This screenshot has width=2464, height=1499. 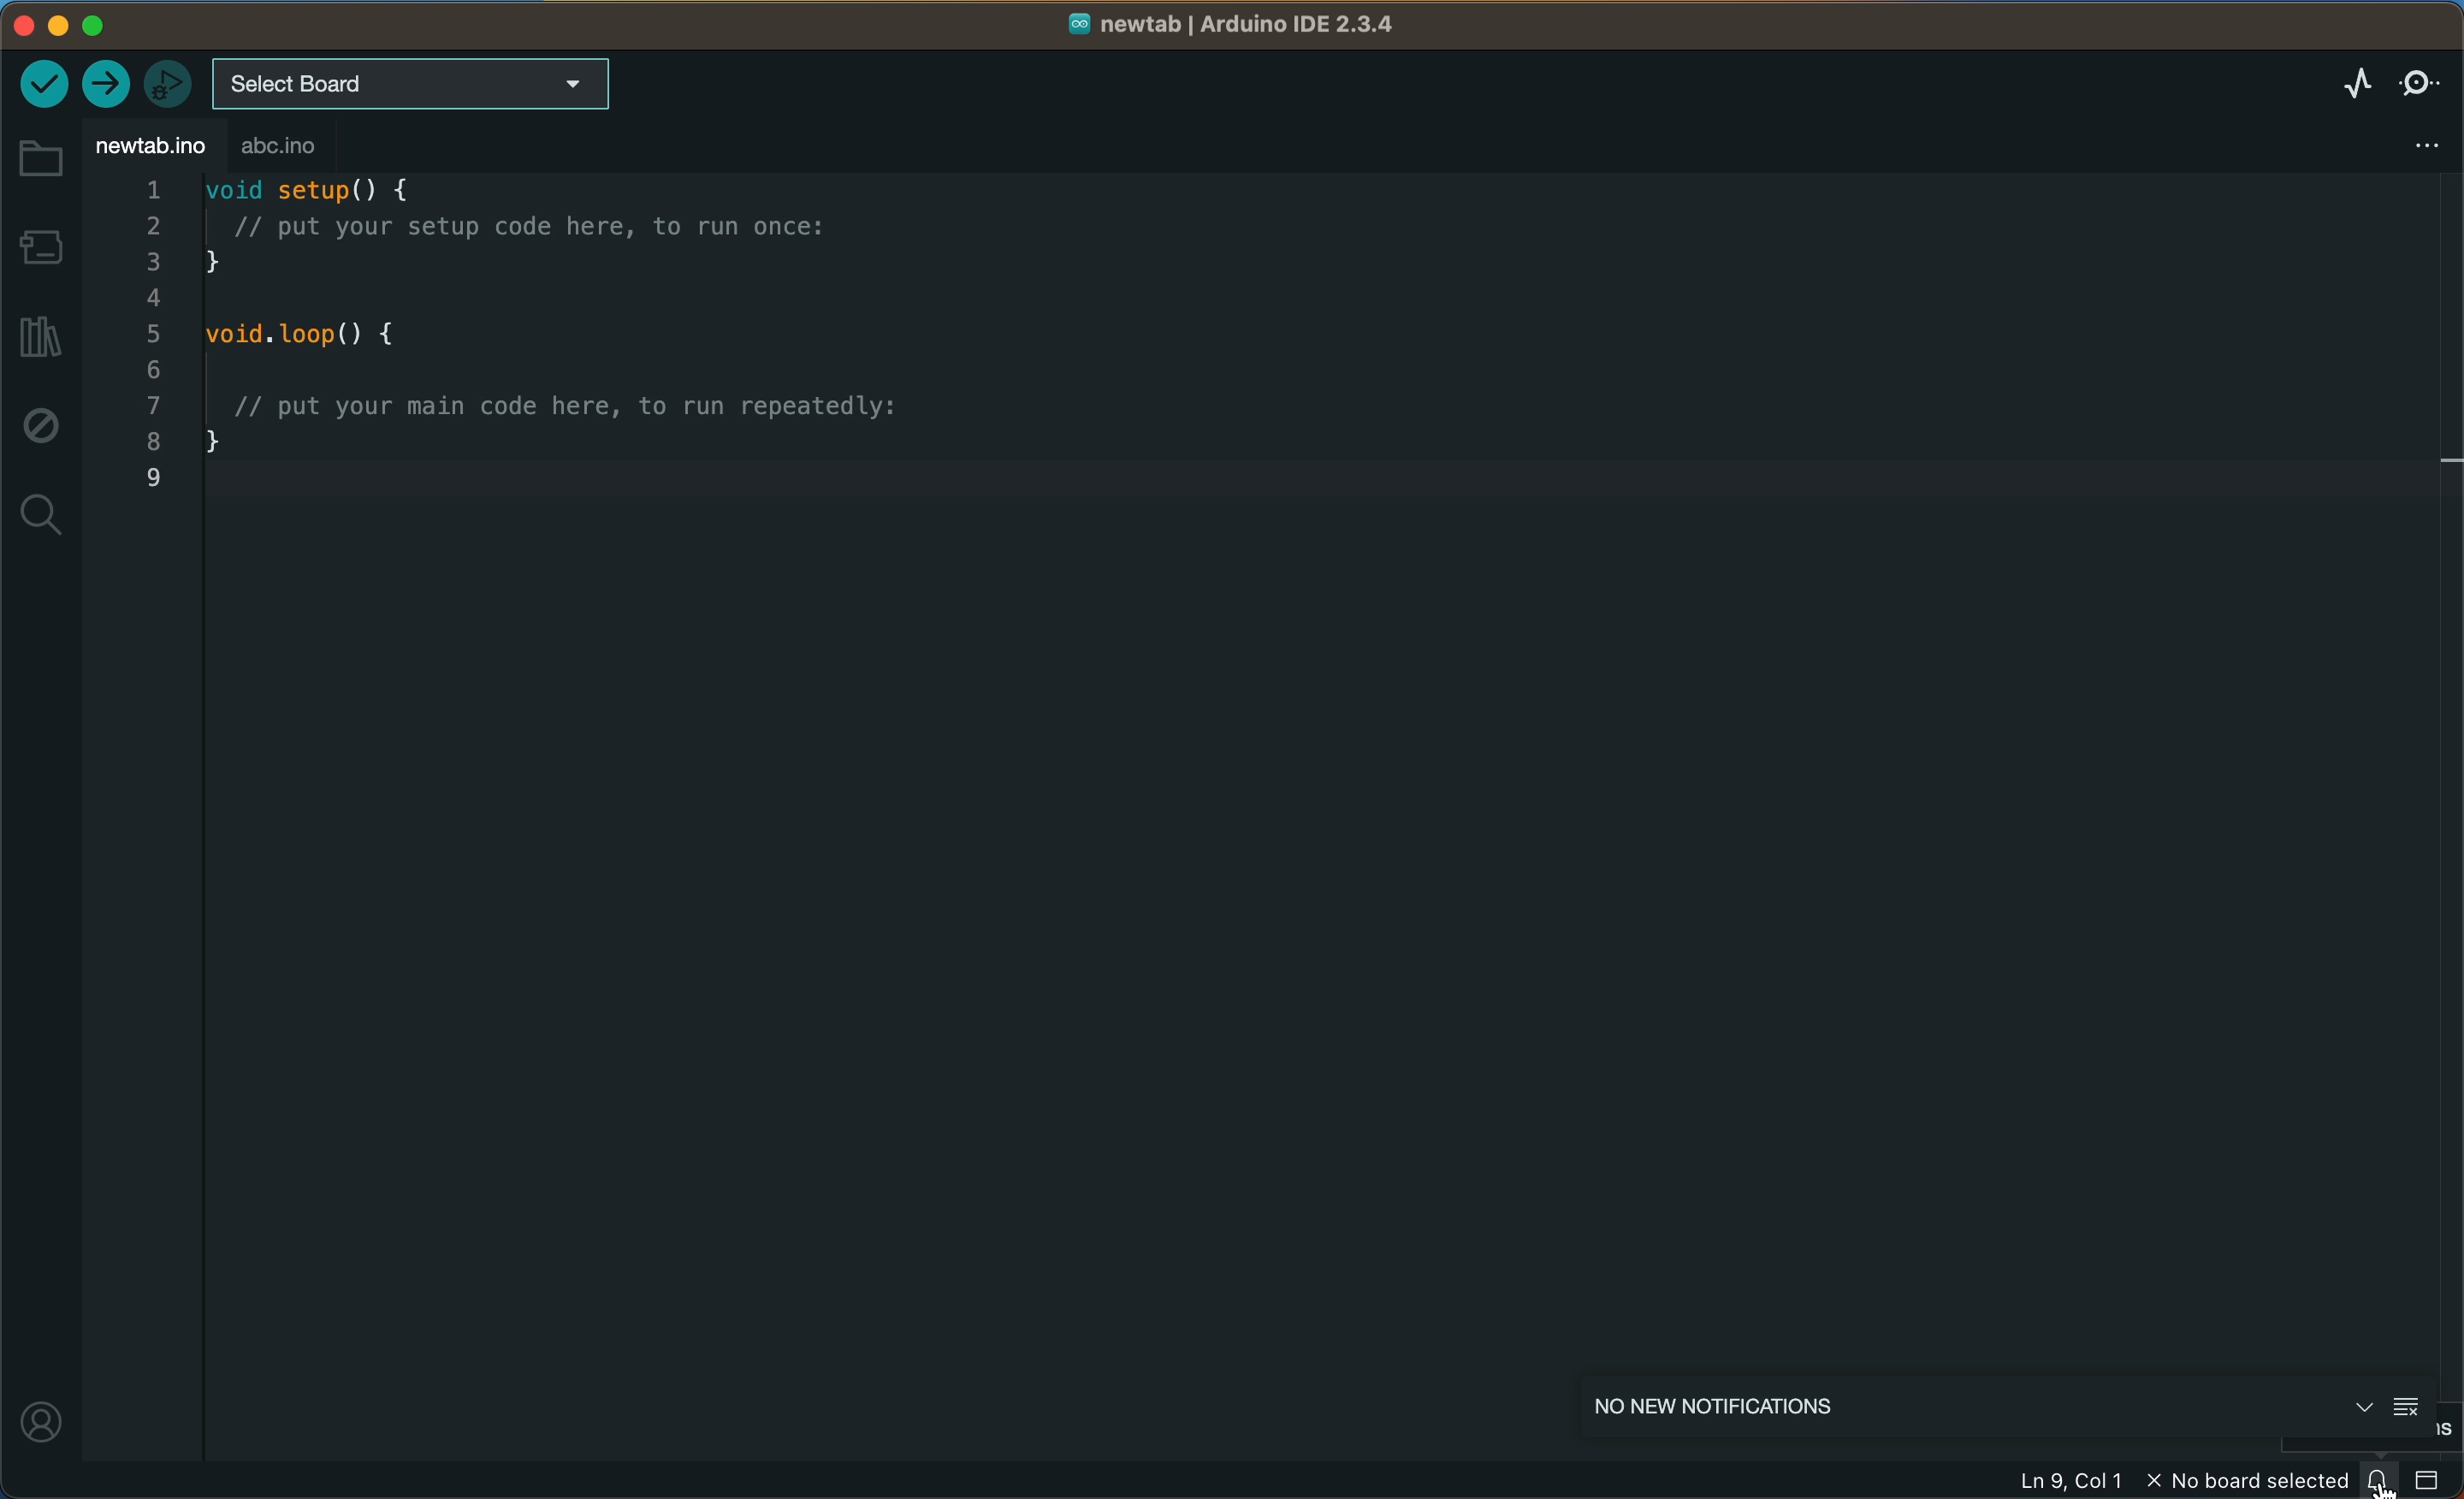 I want to click on code, so click(x=592, y=358).